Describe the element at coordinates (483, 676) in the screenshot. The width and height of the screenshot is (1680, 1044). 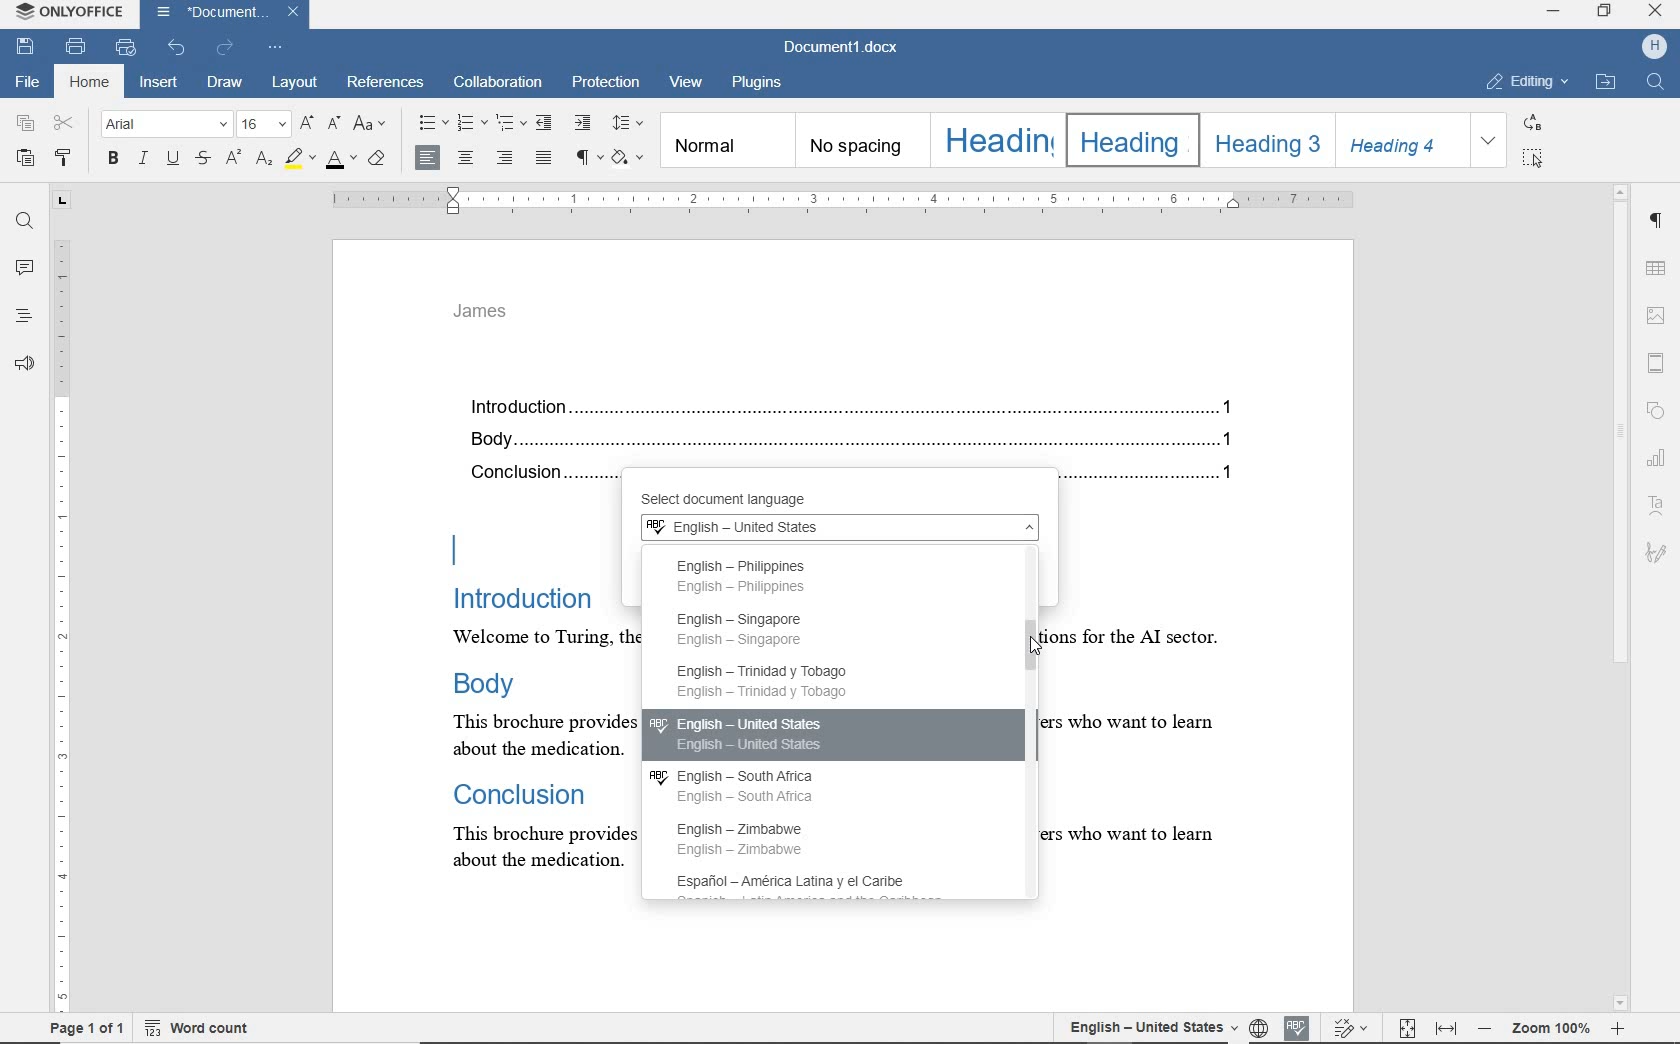
I see `text` at that location.